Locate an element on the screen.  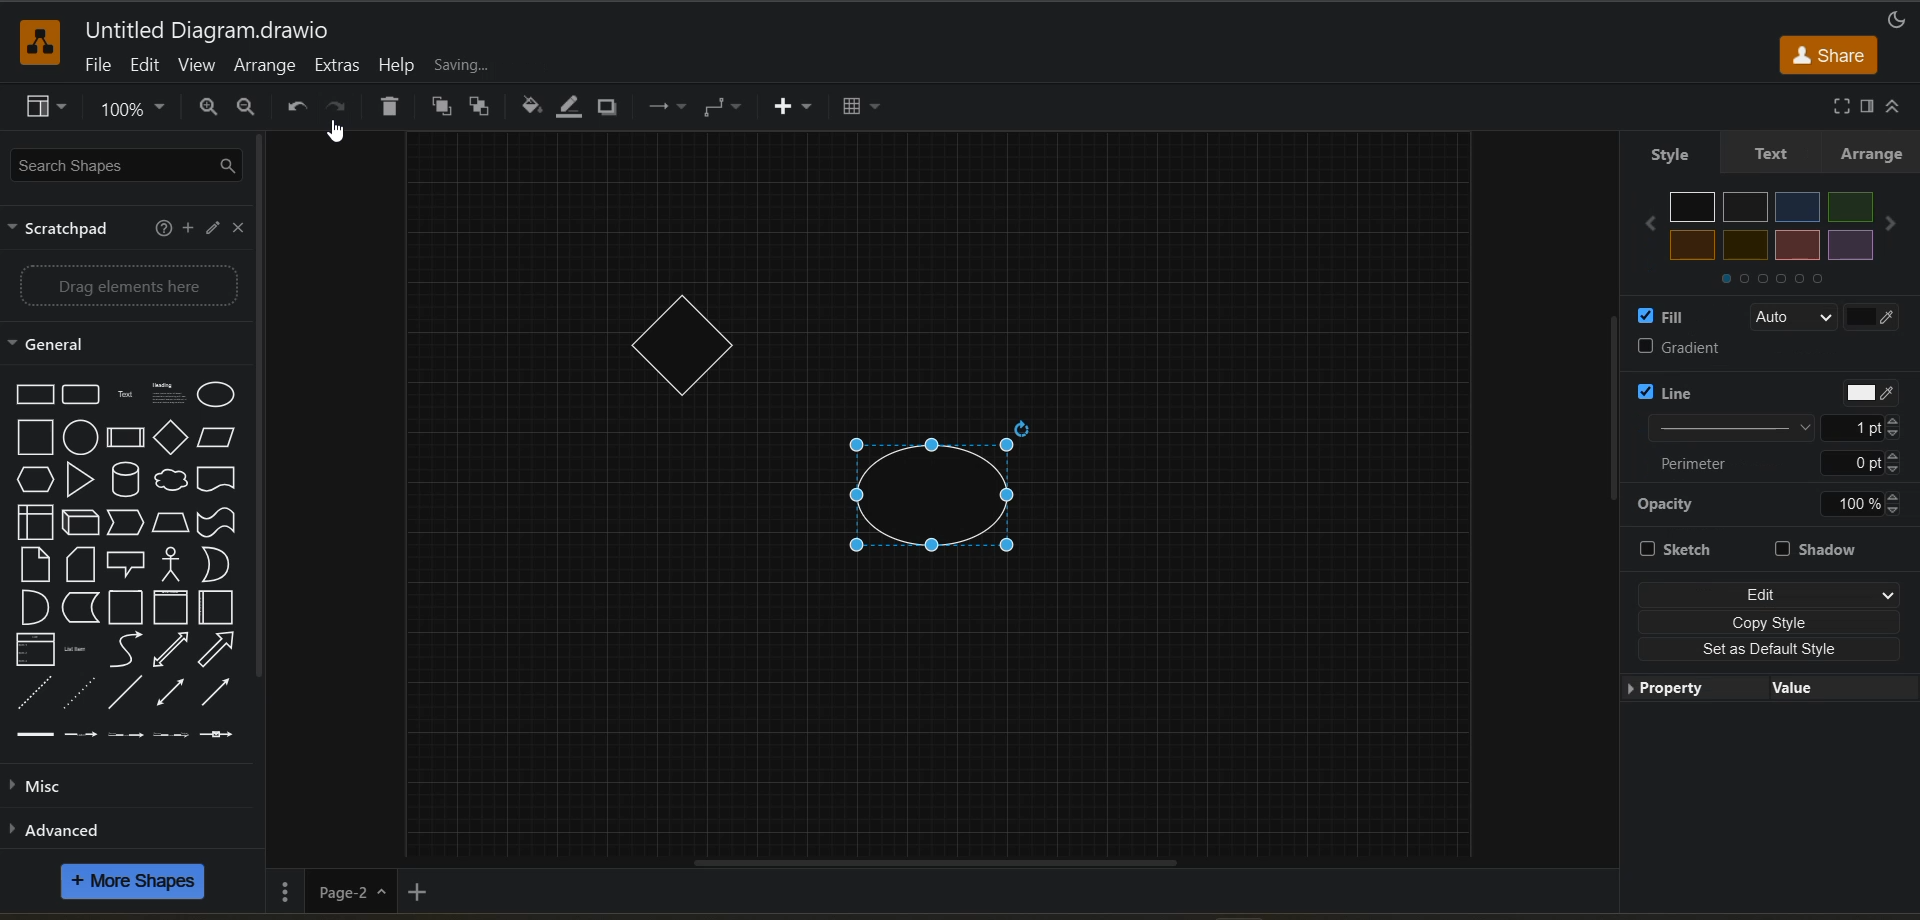
internal storage is located at coordinates (34, 521).